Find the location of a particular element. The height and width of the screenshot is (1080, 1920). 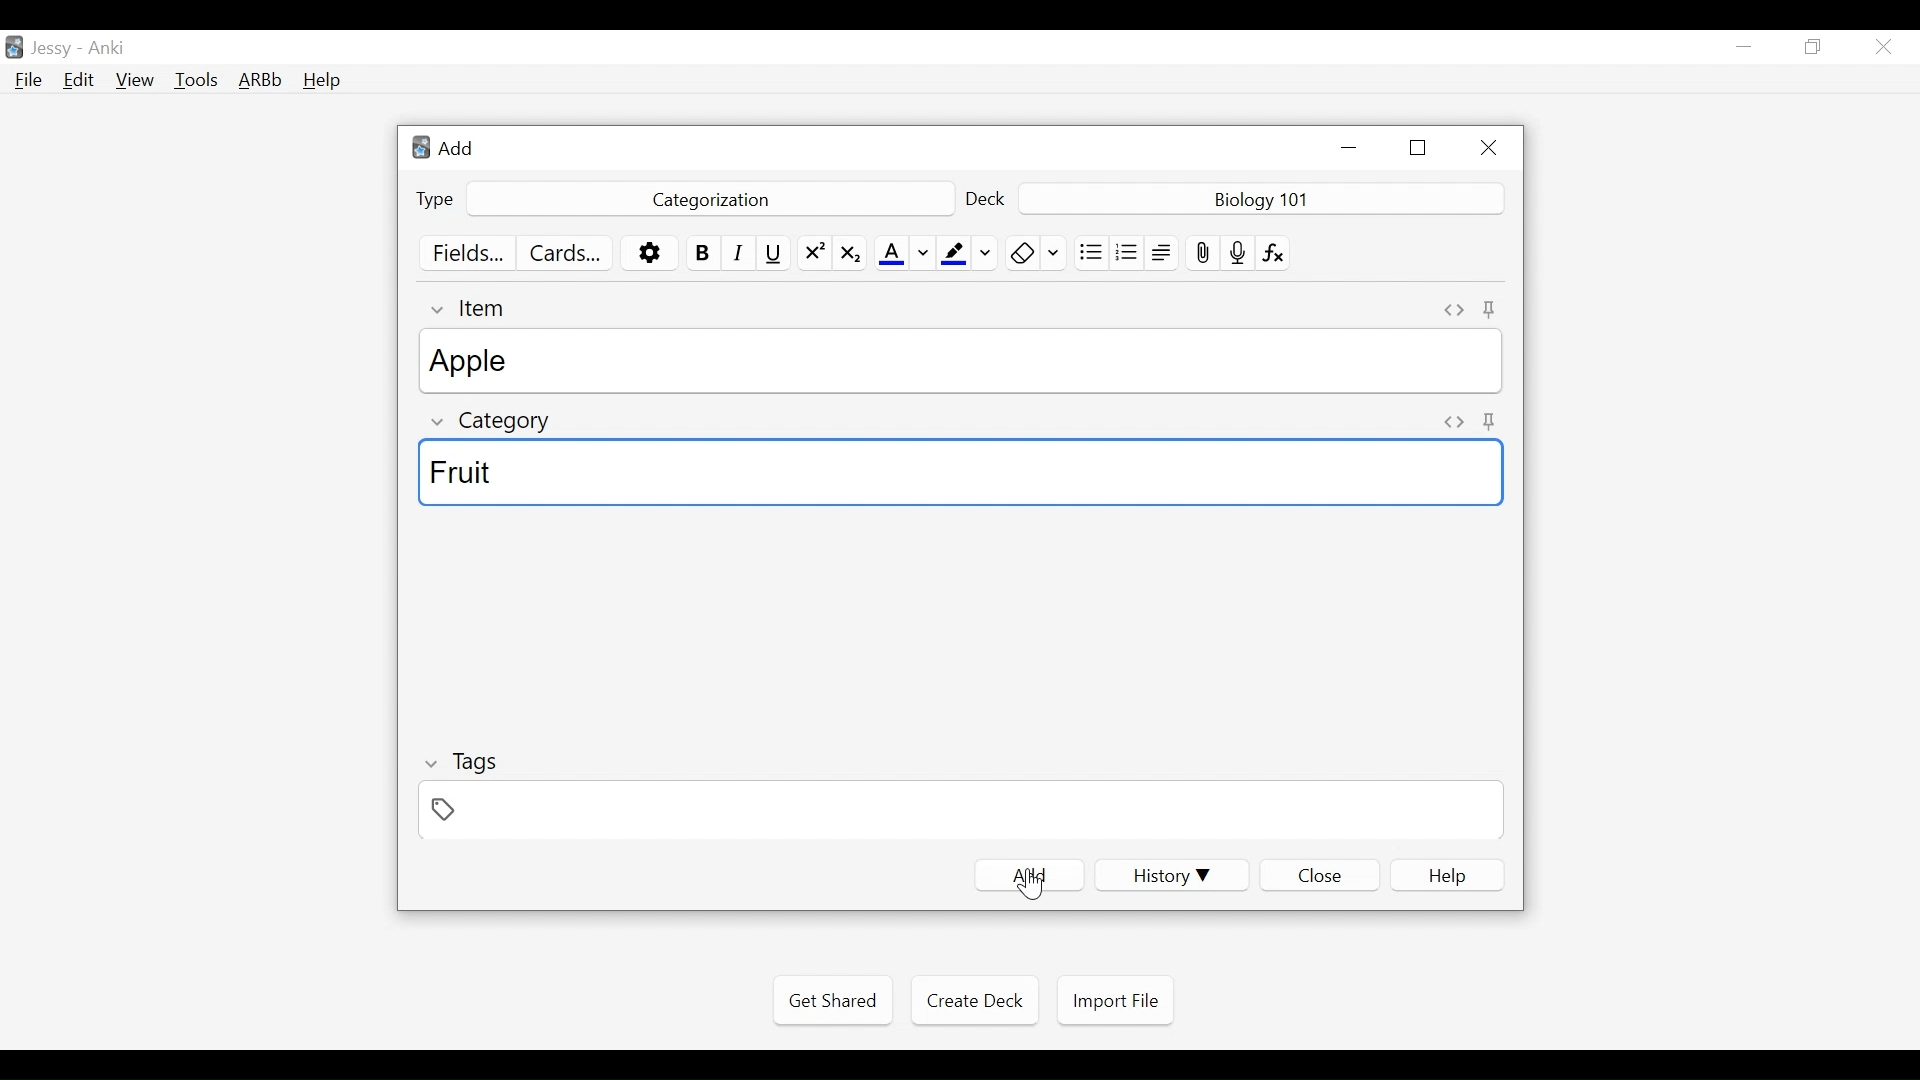

minimize is located at coordinates (1348, 147).